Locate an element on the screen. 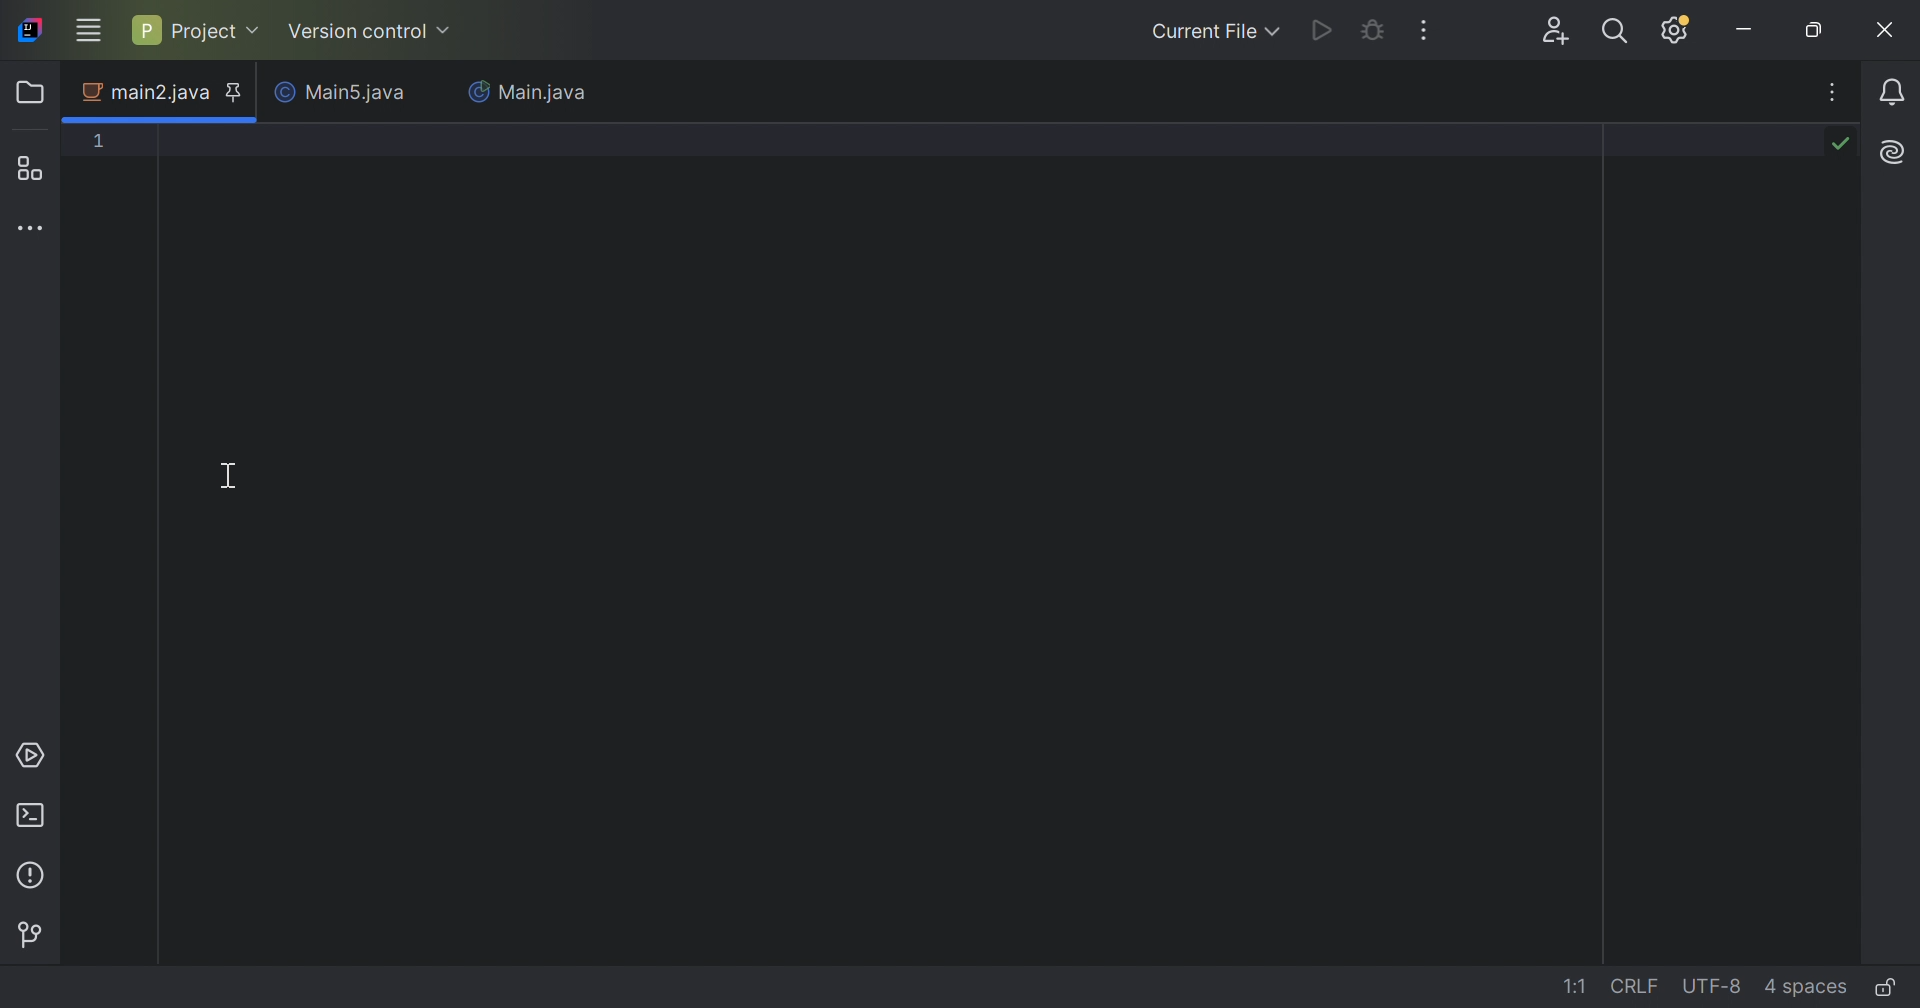  Debug is located at coordinates (1372, 31).